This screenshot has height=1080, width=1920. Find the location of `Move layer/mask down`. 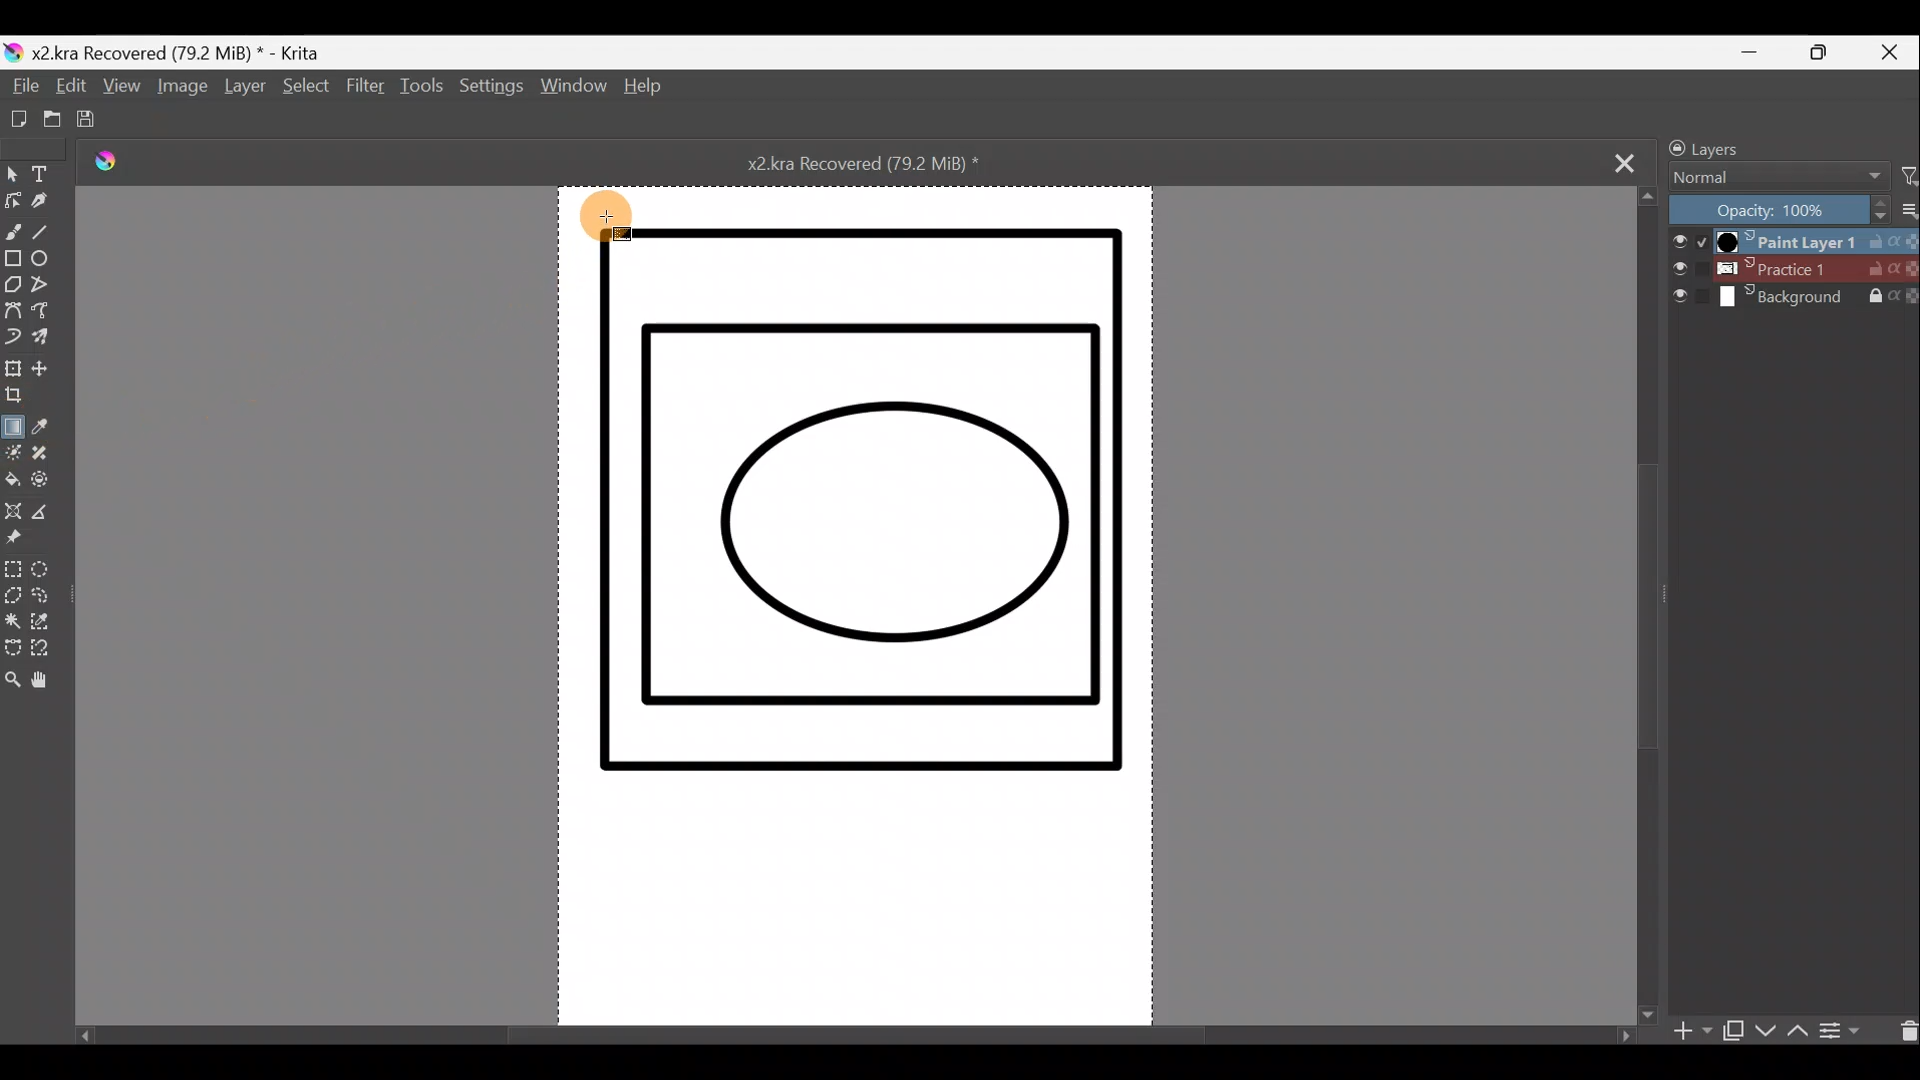

Move layer/mask down is located at coordinates (1763, 1031).